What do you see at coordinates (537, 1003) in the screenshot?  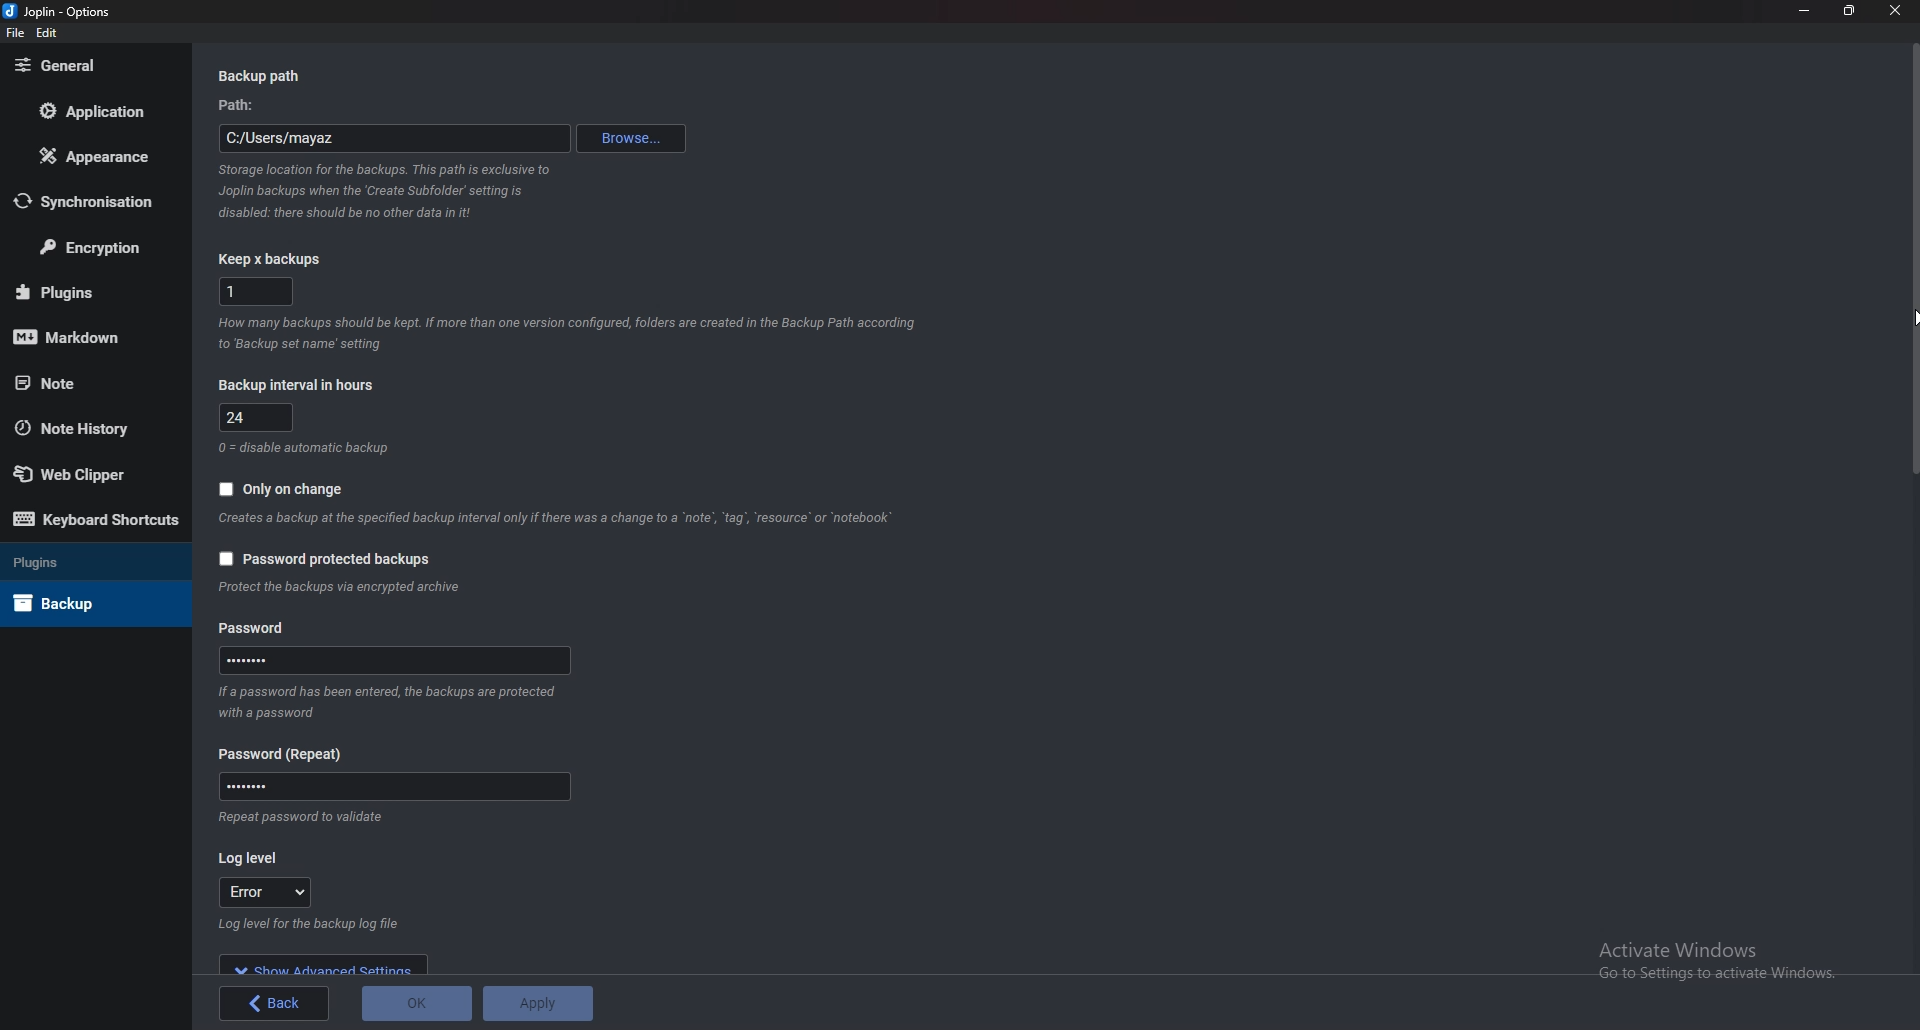 I see `Apply` at bounding box center [537, 1003].